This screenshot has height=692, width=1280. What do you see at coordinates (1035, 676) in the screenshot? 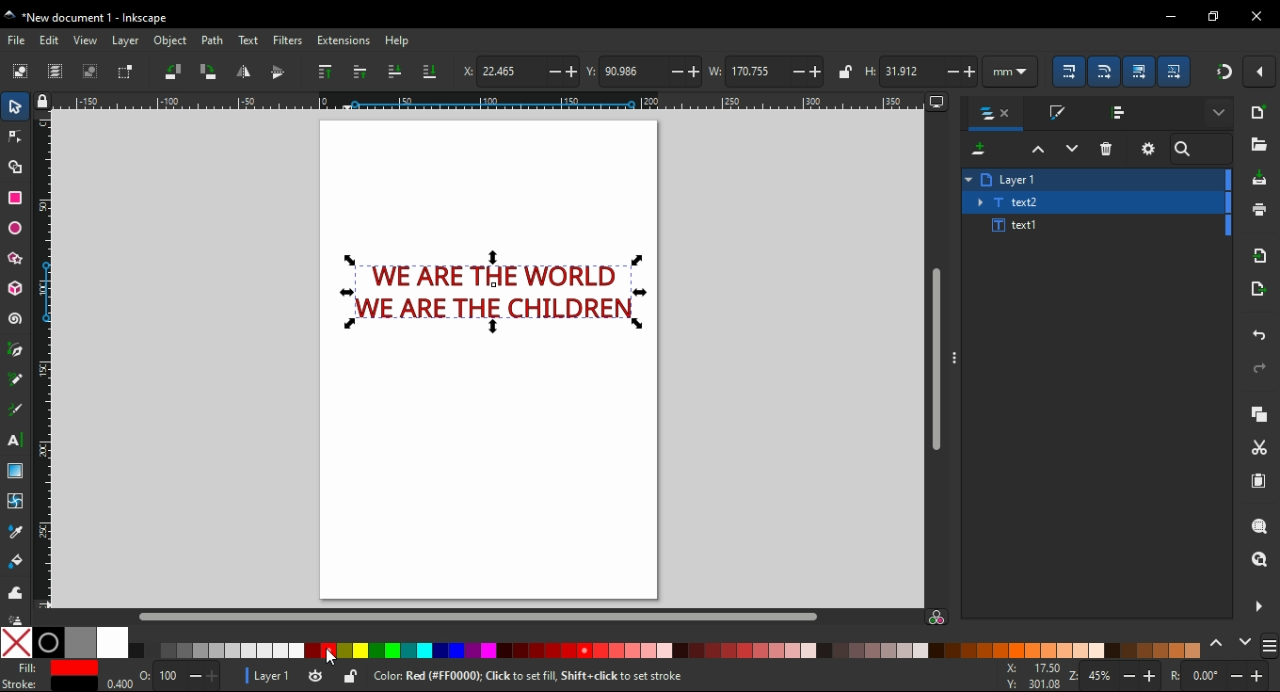
I see `cursor coordinates` at bounding box center [1035, 676].